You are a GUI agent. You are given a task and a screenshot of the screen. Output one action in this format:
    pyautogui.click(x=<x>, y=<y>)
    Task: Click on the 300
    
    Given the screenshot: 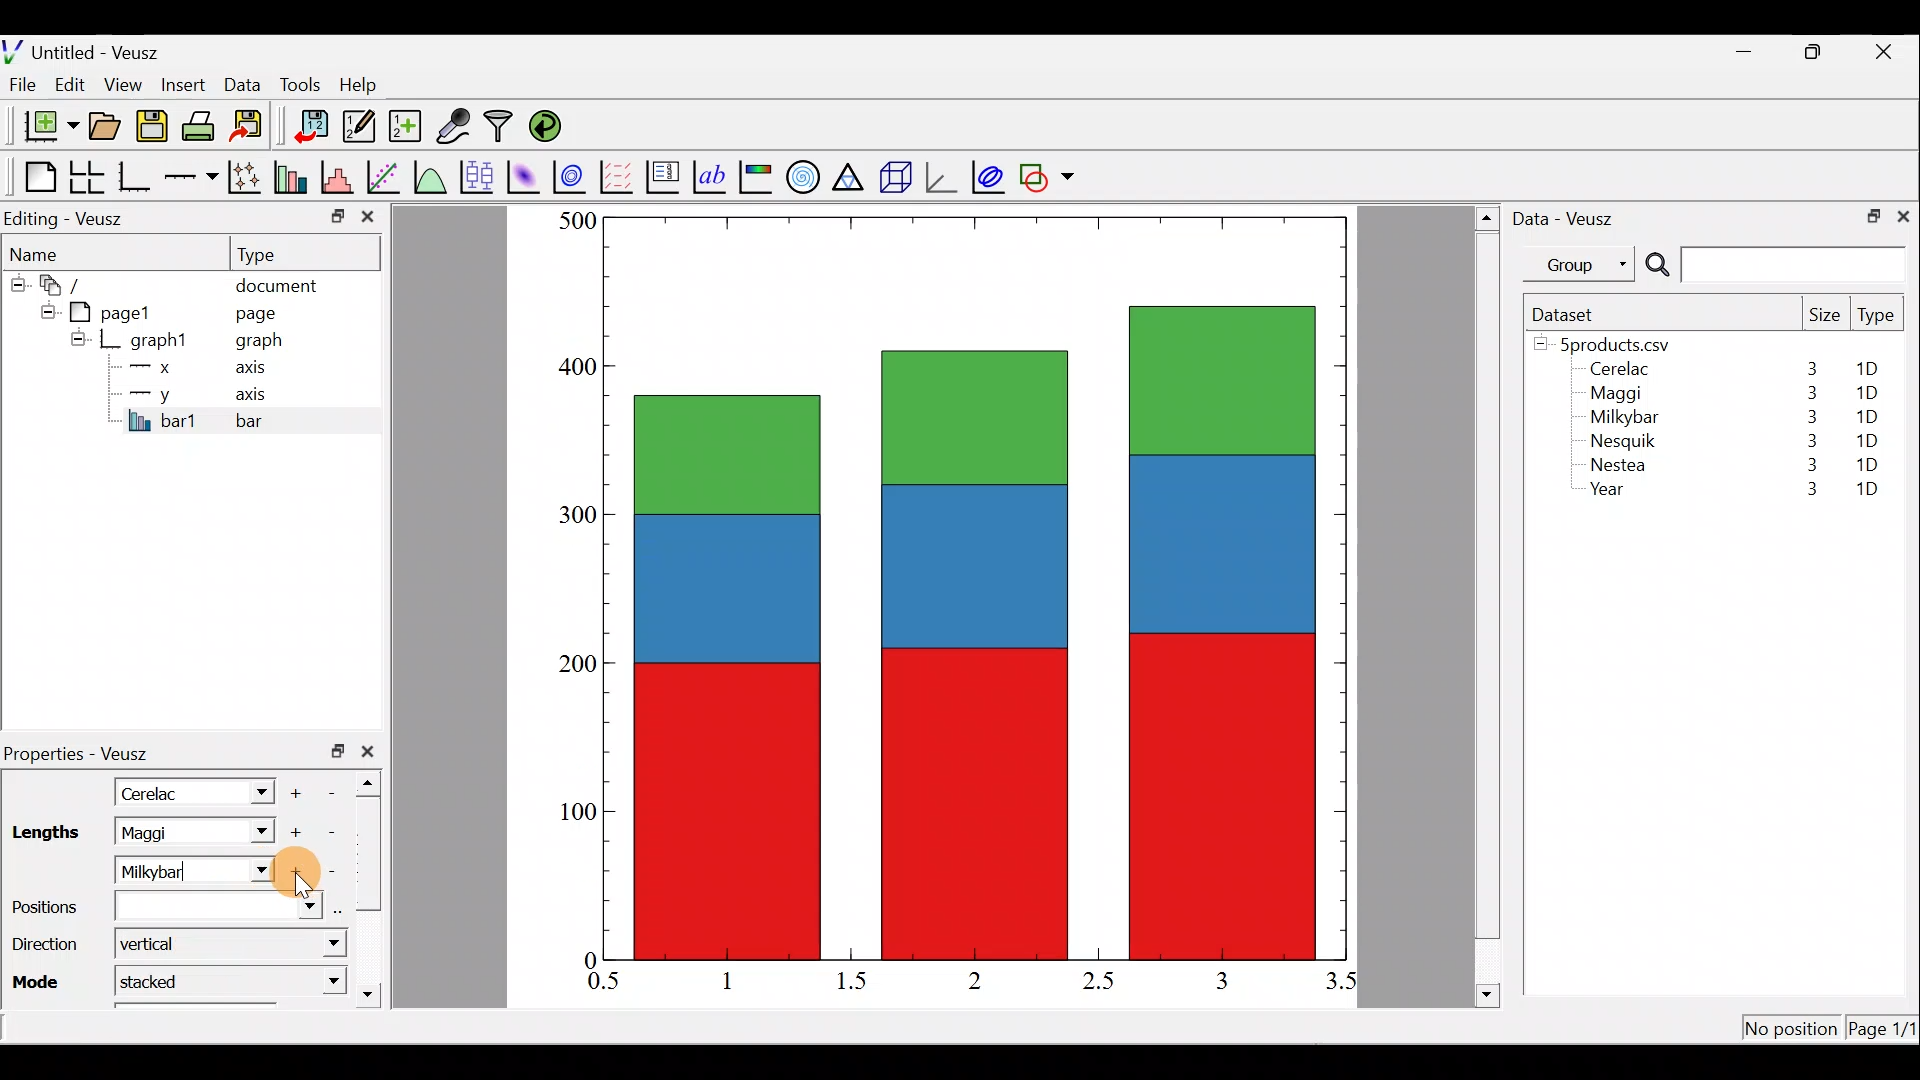 What is the action you would take?
    pyautogui.click(x=571, y=511)
    